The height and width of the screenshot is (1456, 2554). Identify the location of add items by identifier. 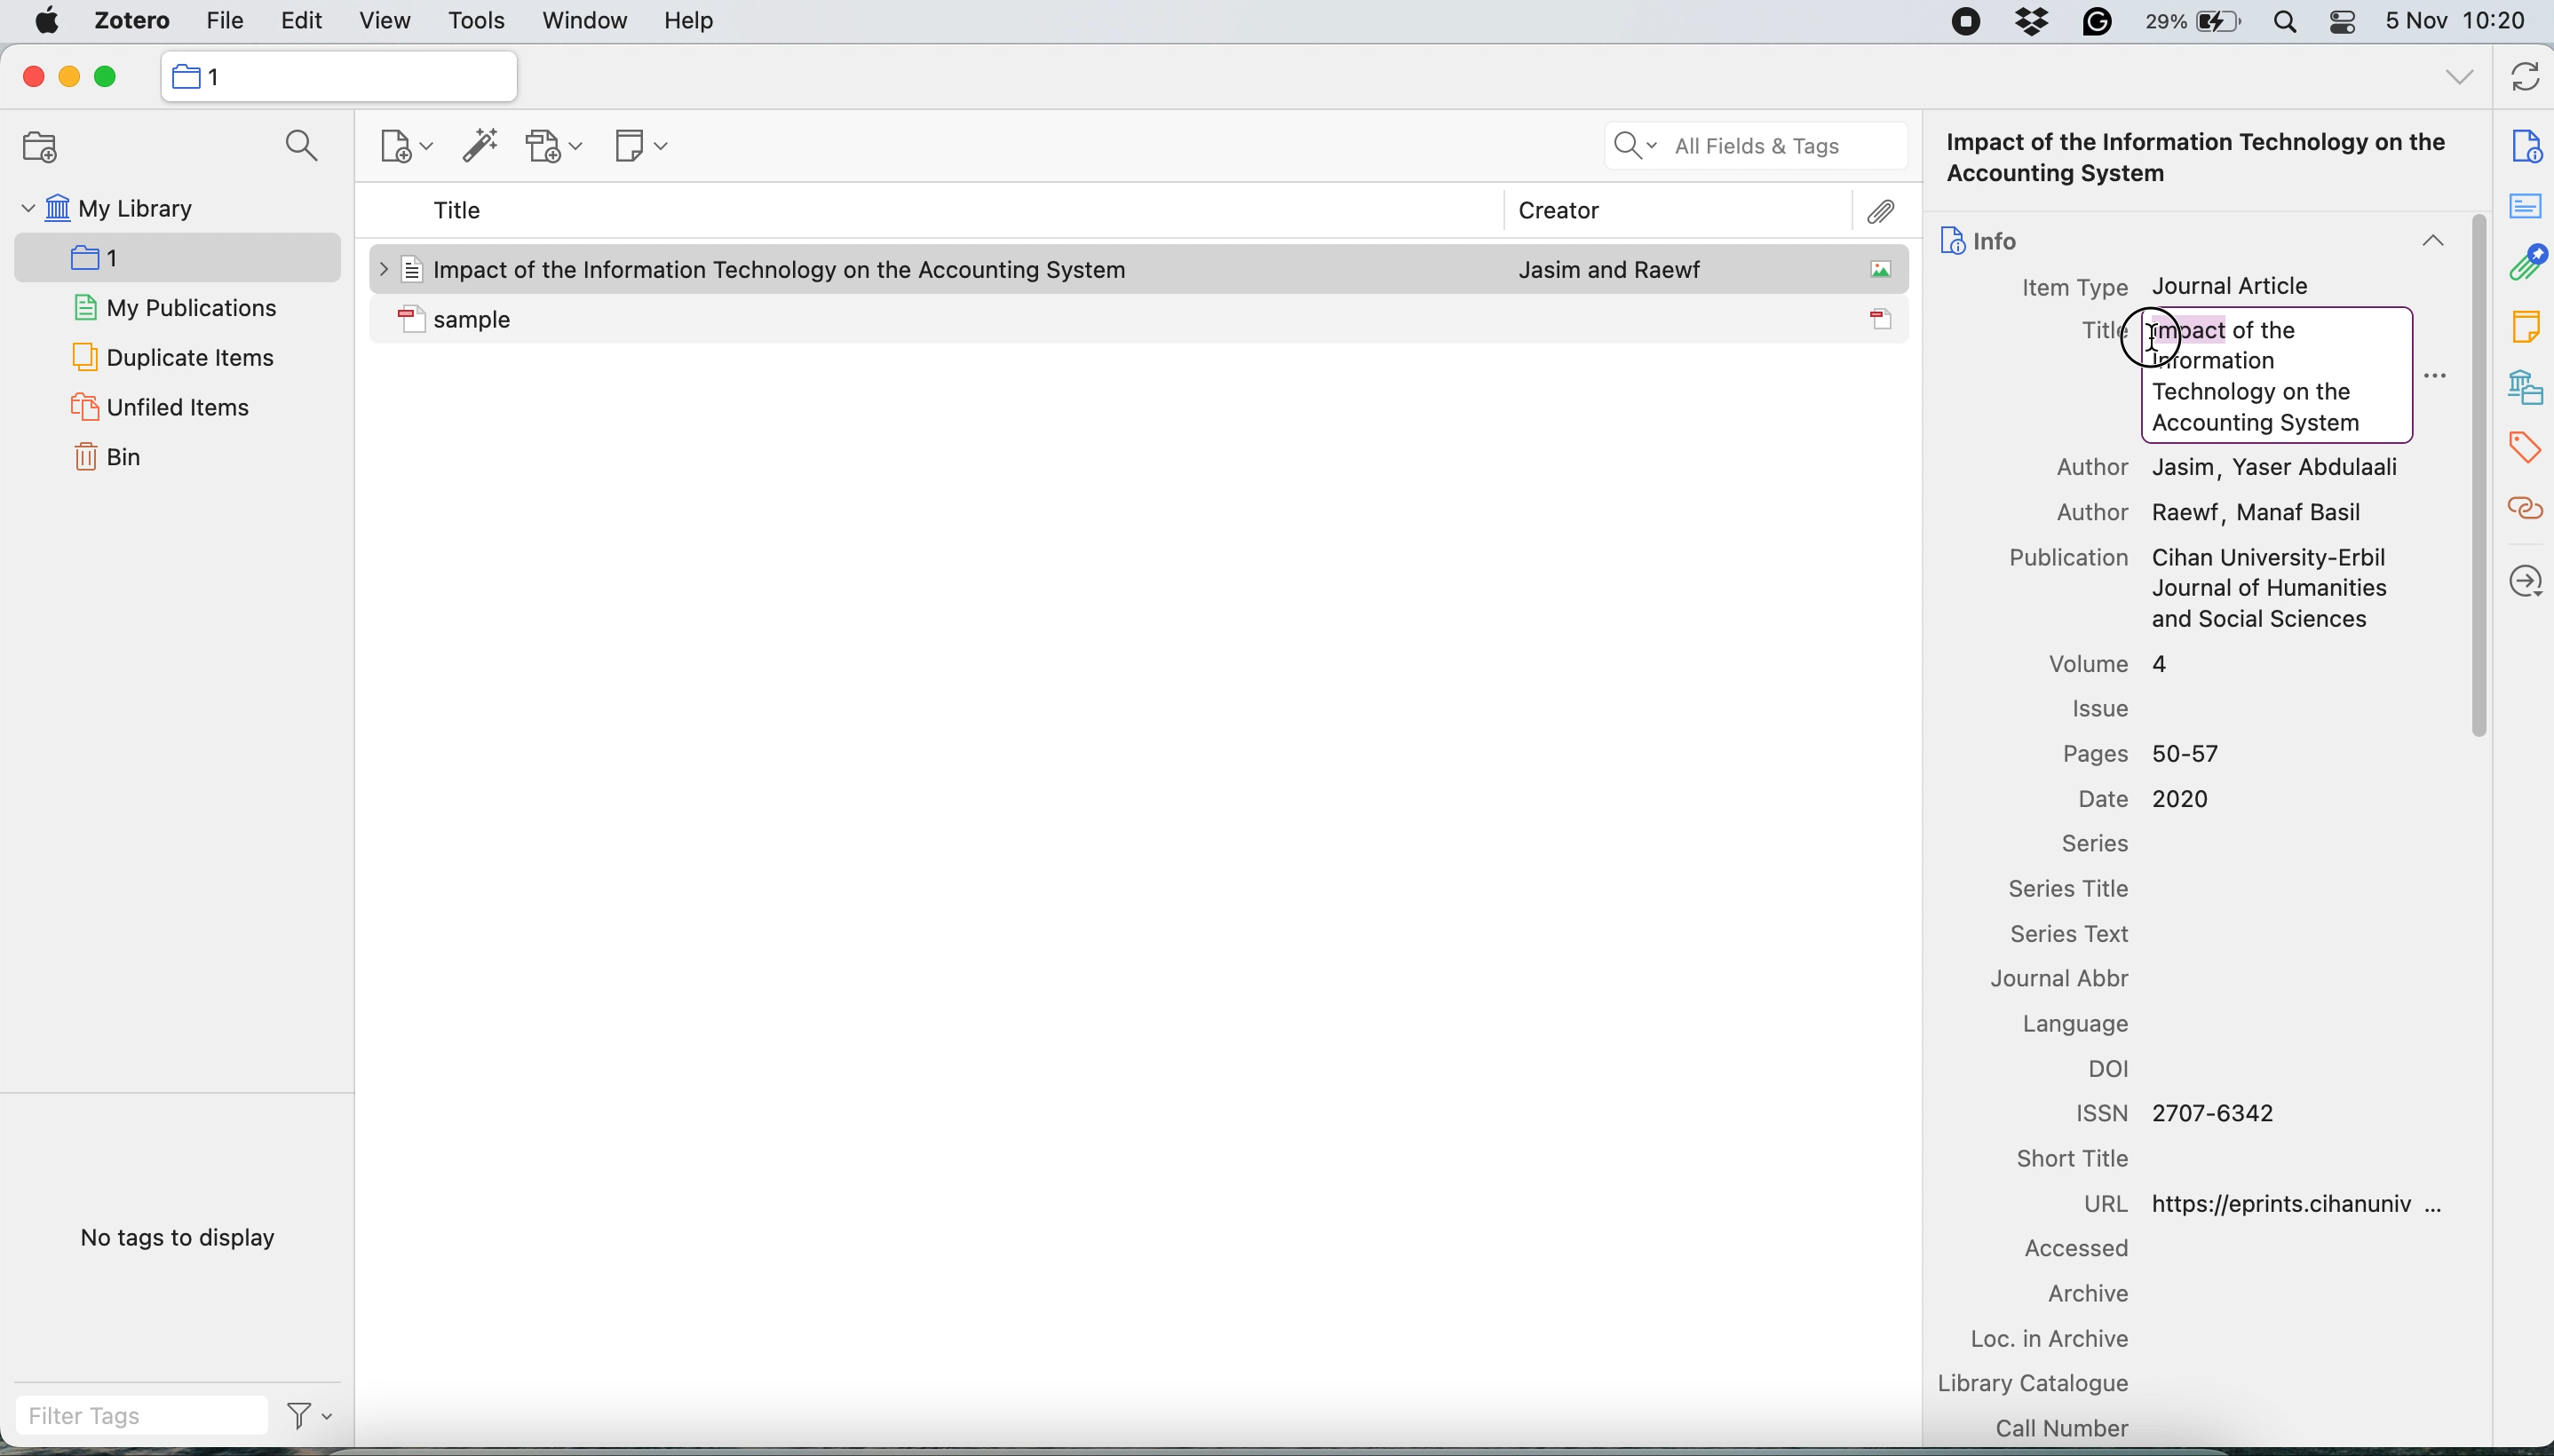
(478, 147).